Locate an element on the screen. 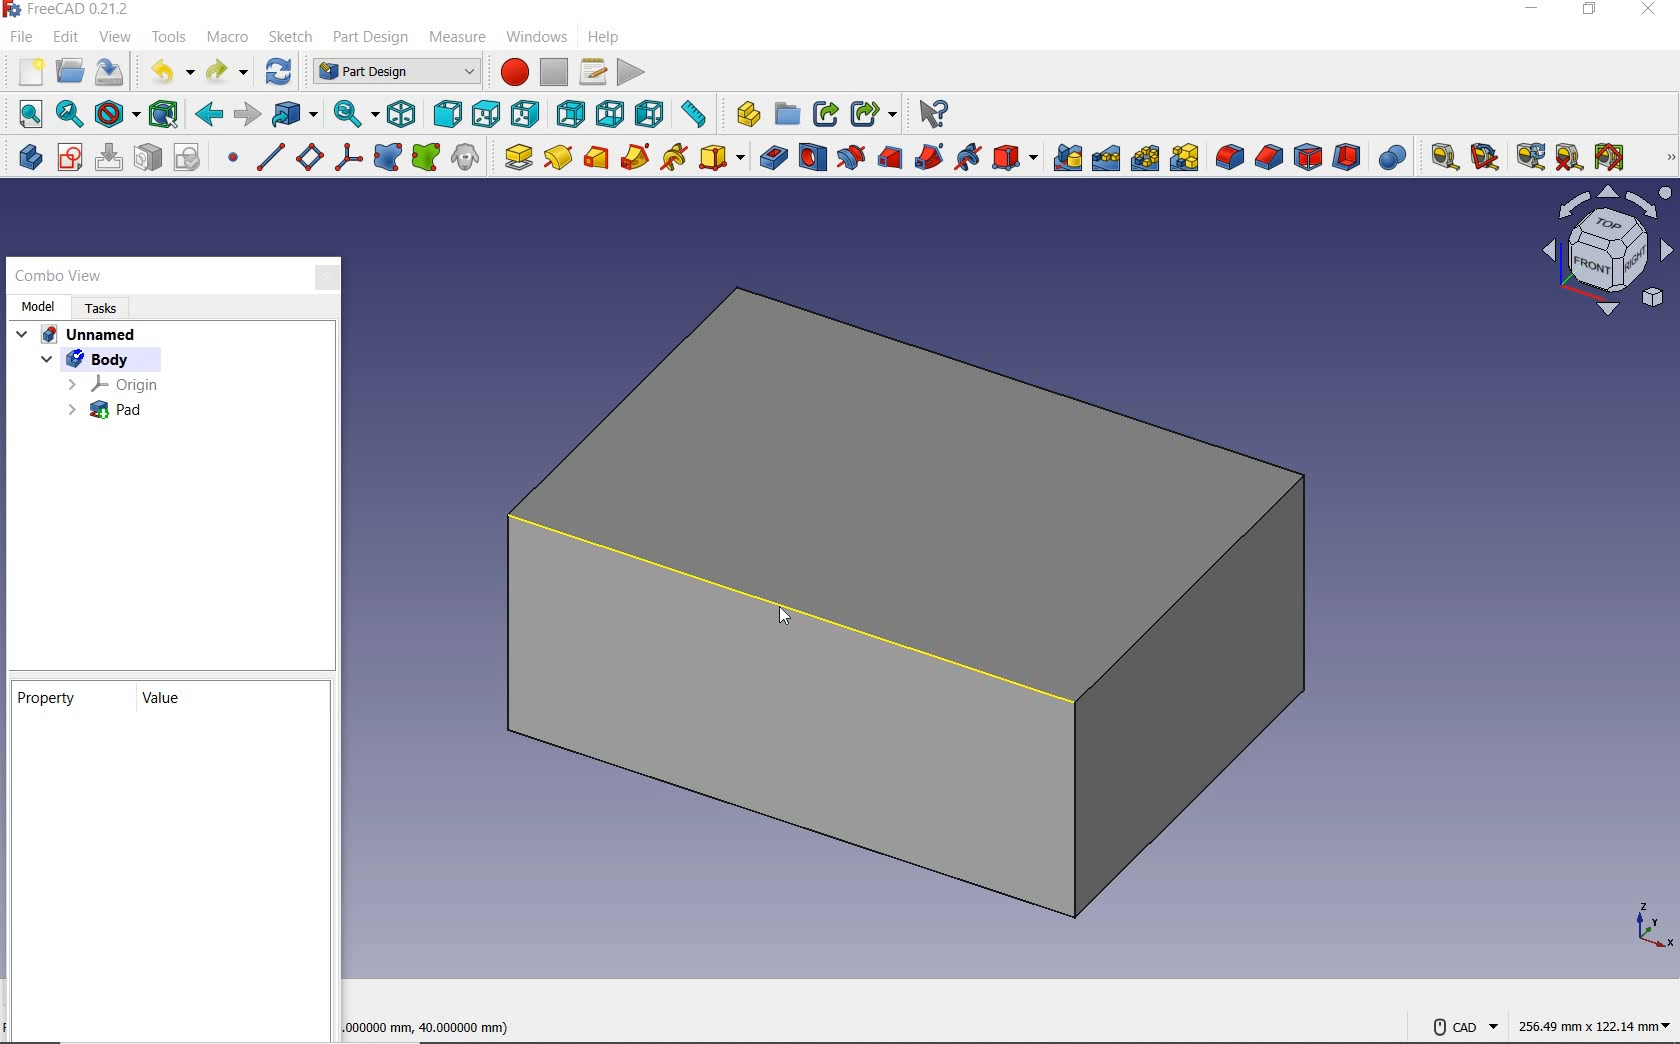 The image size is (1680, 1044). validate sketch is located at coordinates (187, 157).